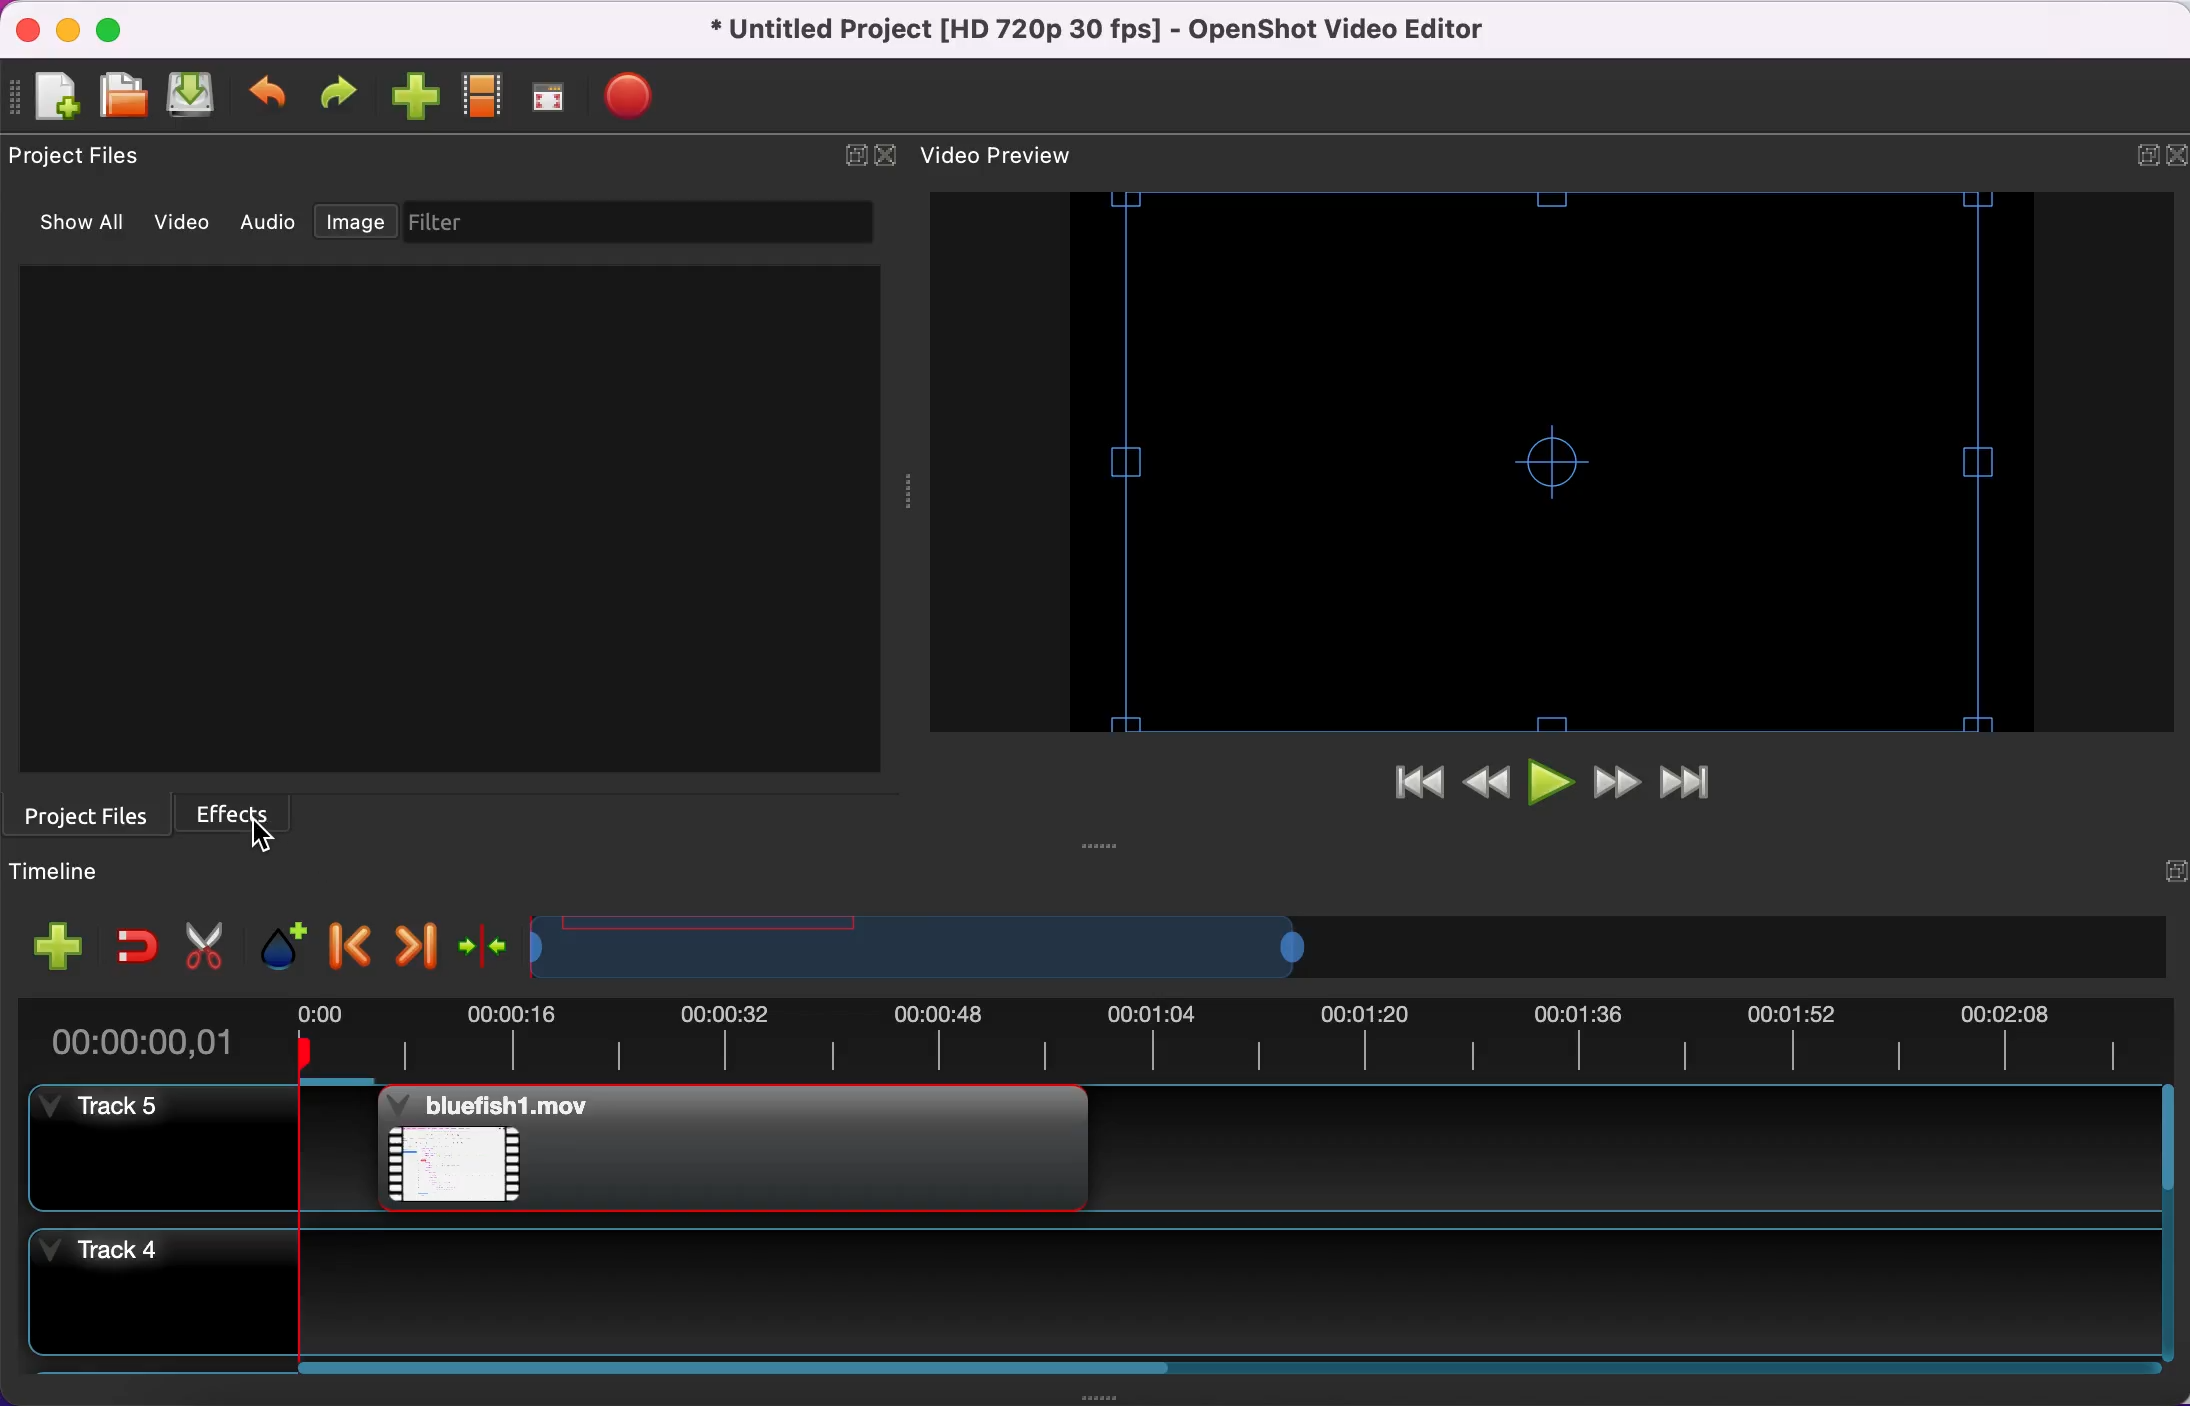  I want to click on expand/hide, so click(855, 162).